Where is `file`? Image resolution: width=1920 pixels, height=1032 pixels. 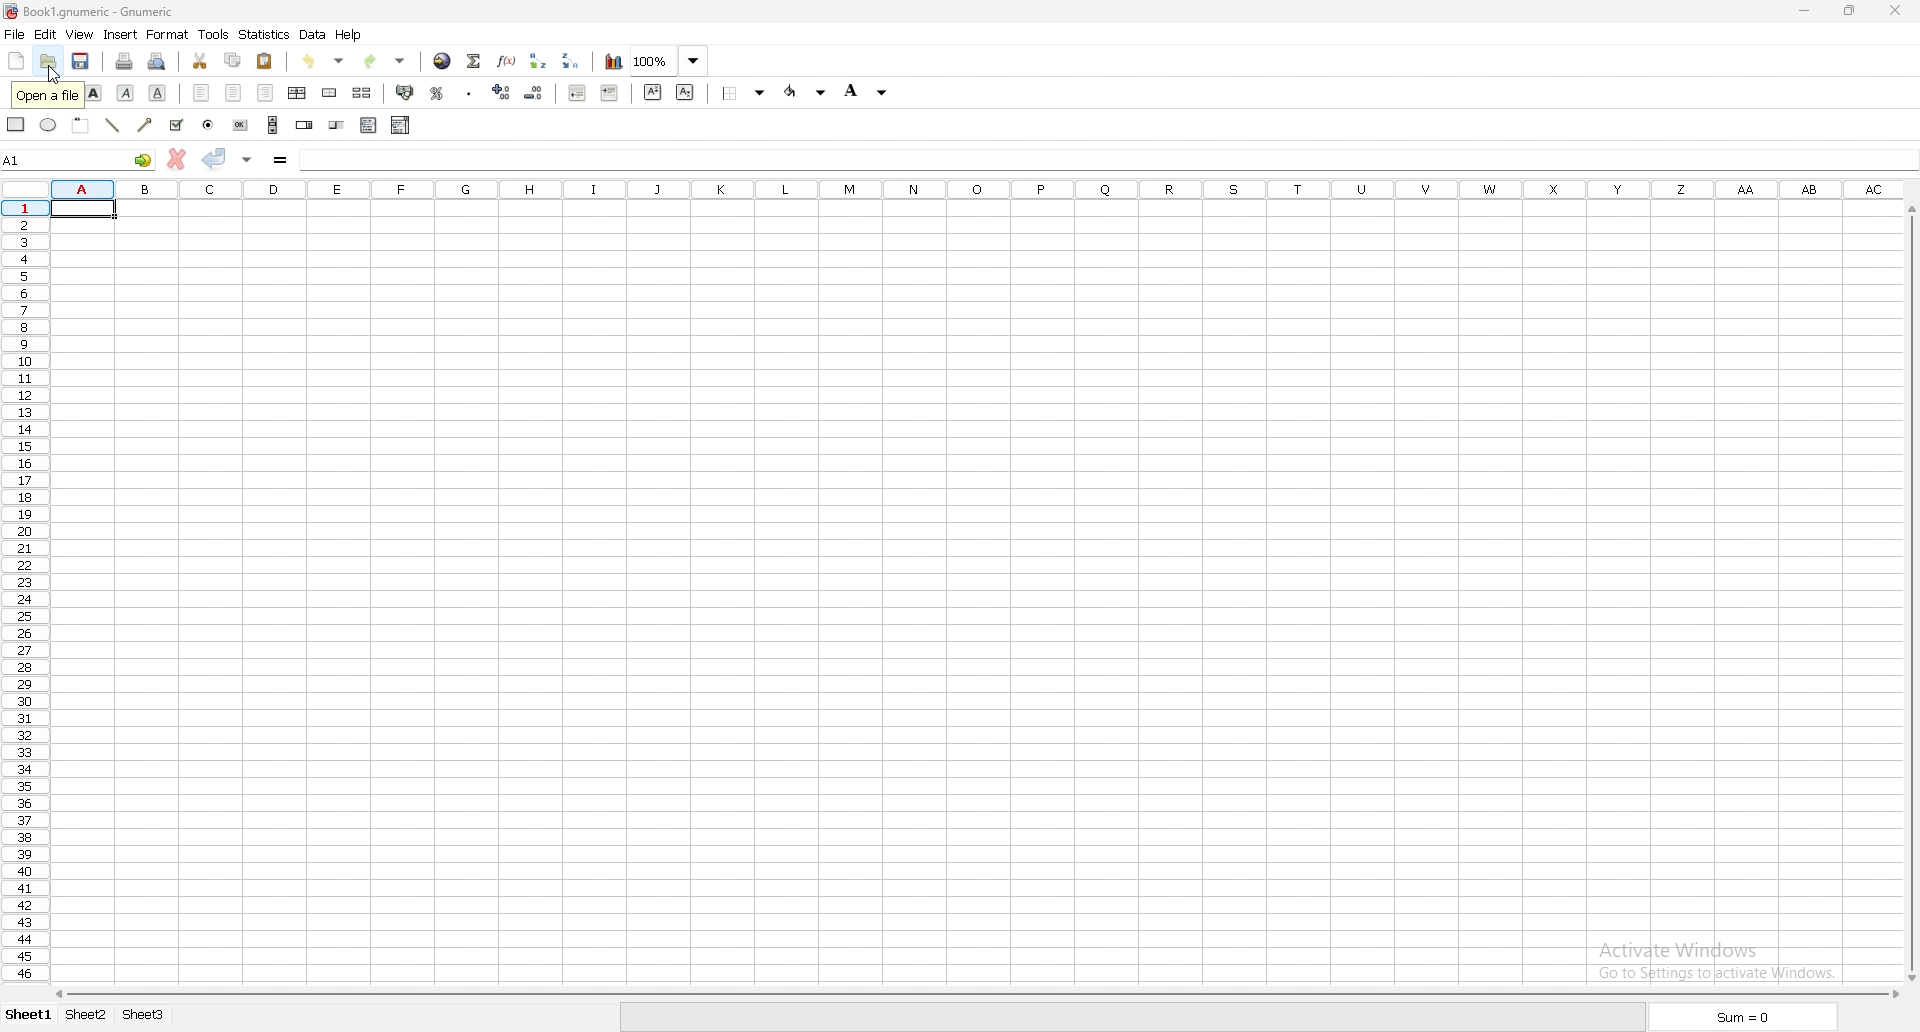 file is located at coordinates (14, 34).